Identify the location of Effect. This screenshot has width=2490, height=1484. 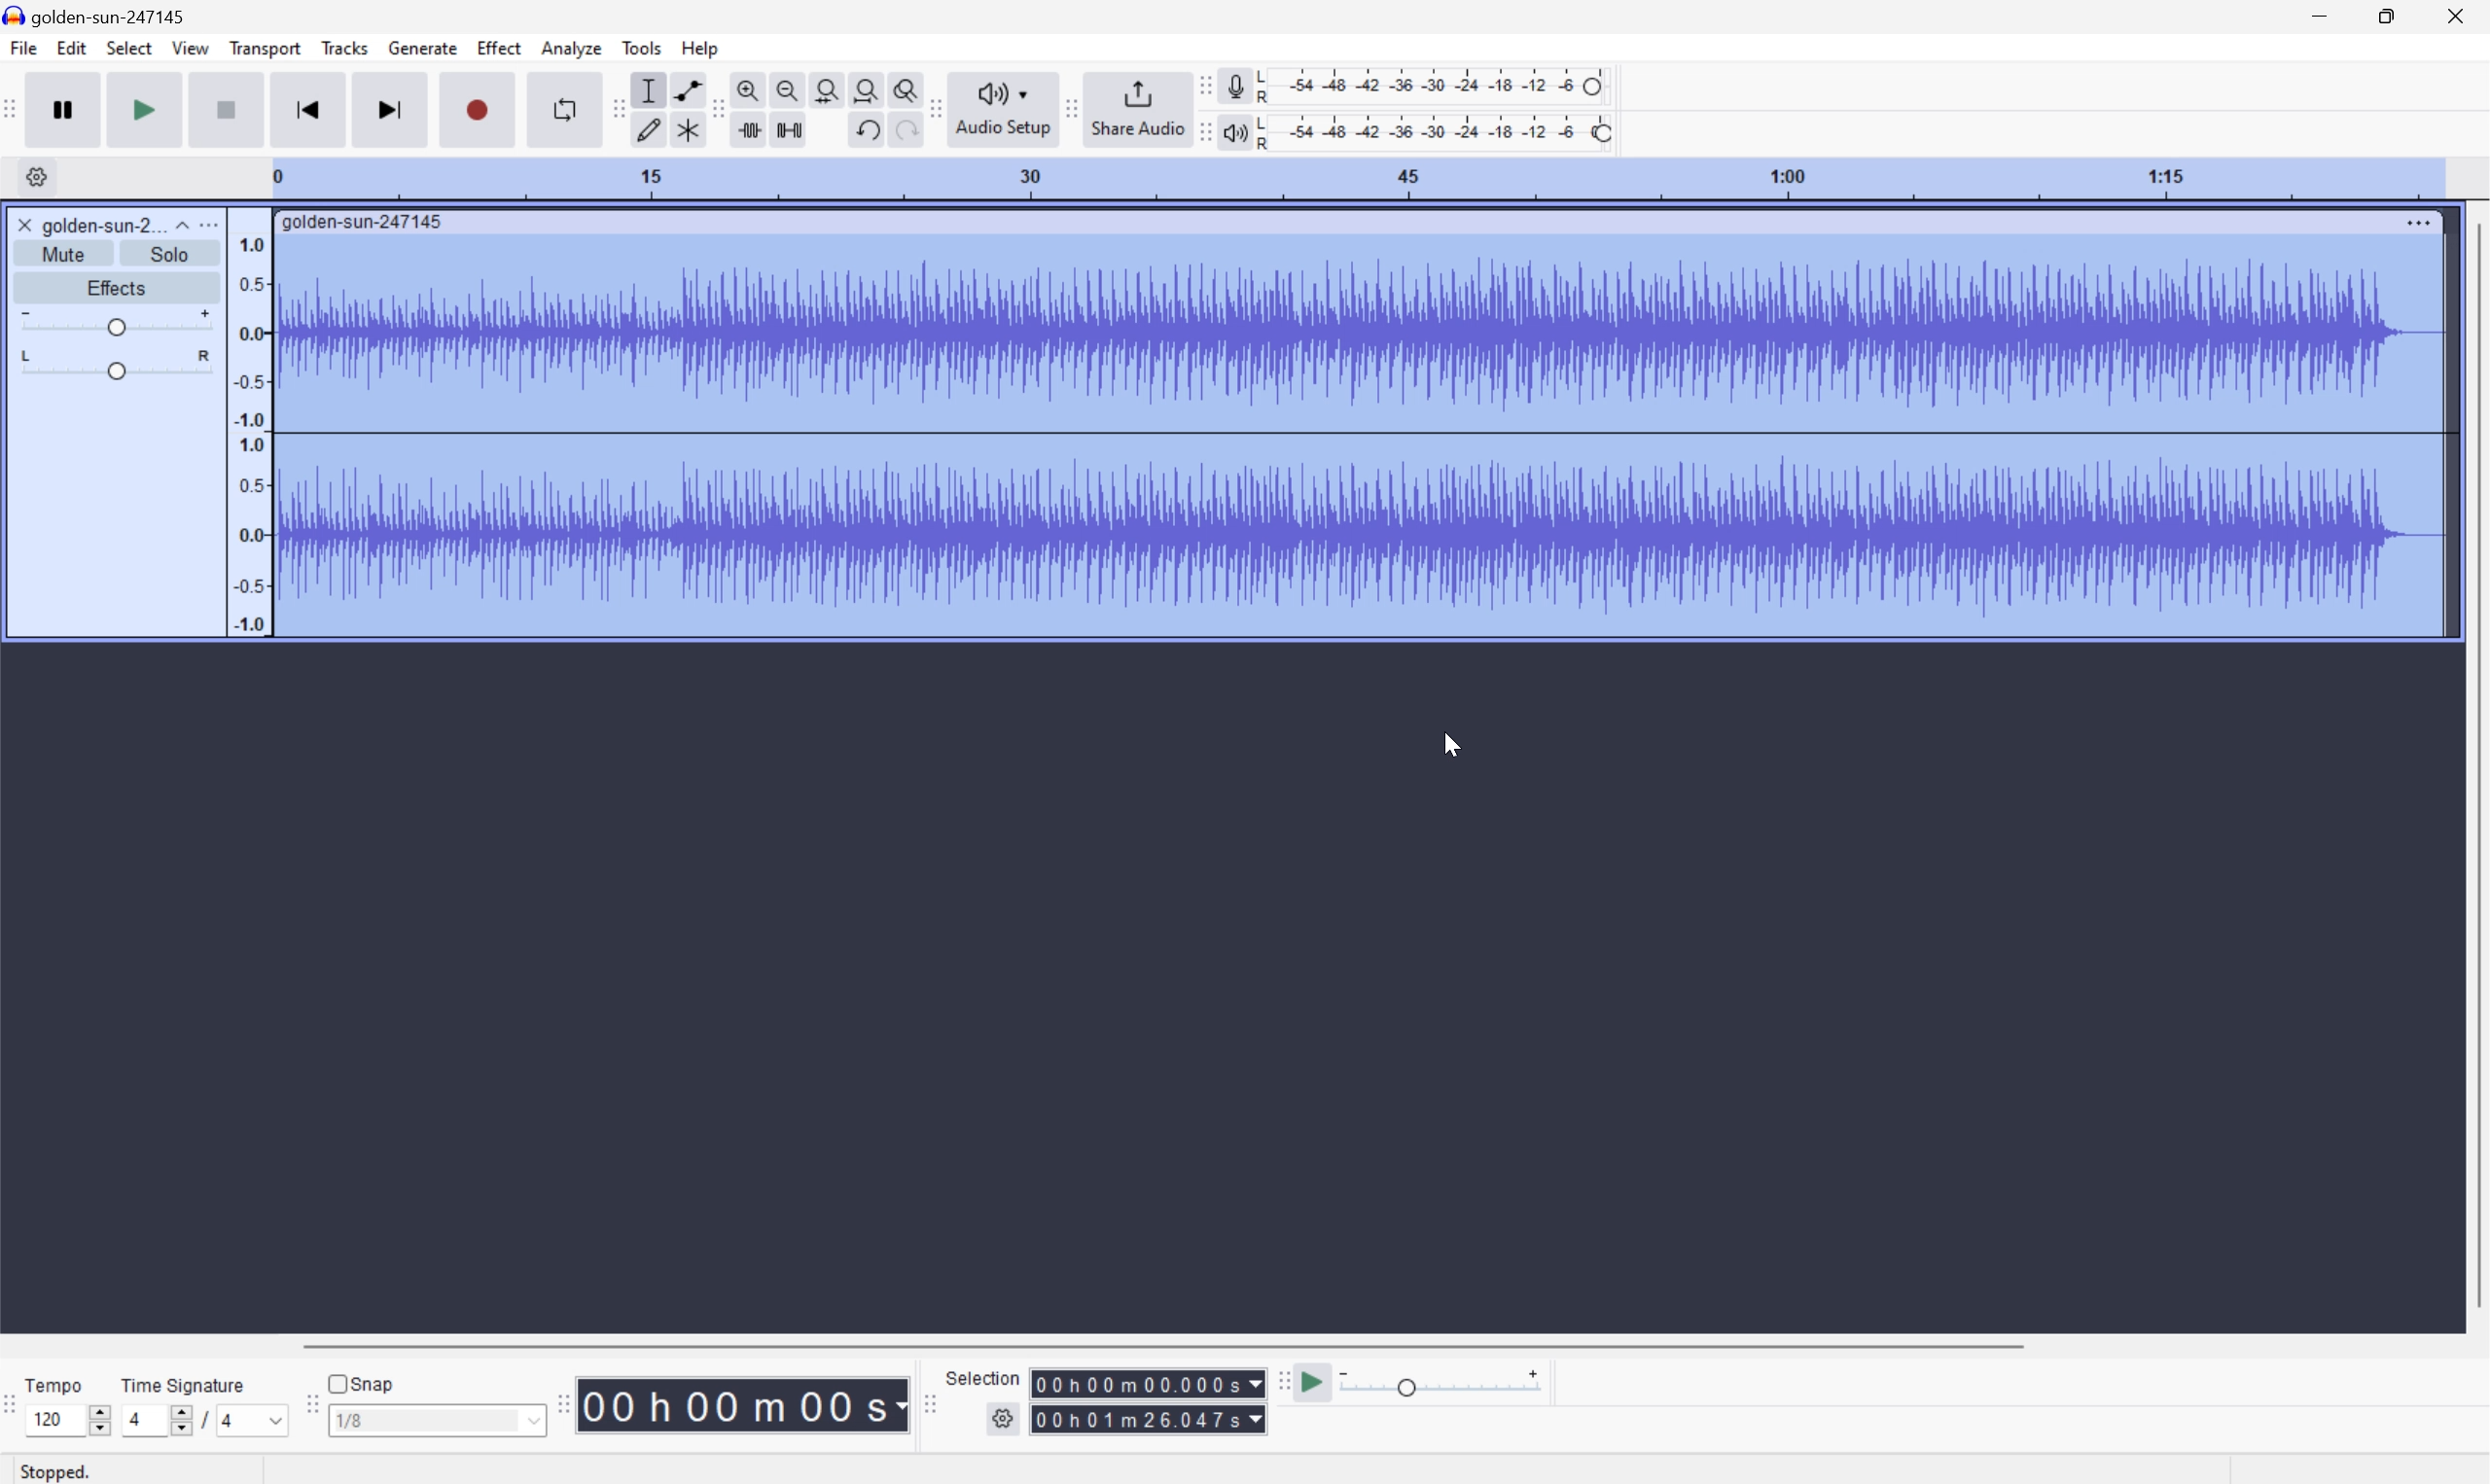
(500, 48).